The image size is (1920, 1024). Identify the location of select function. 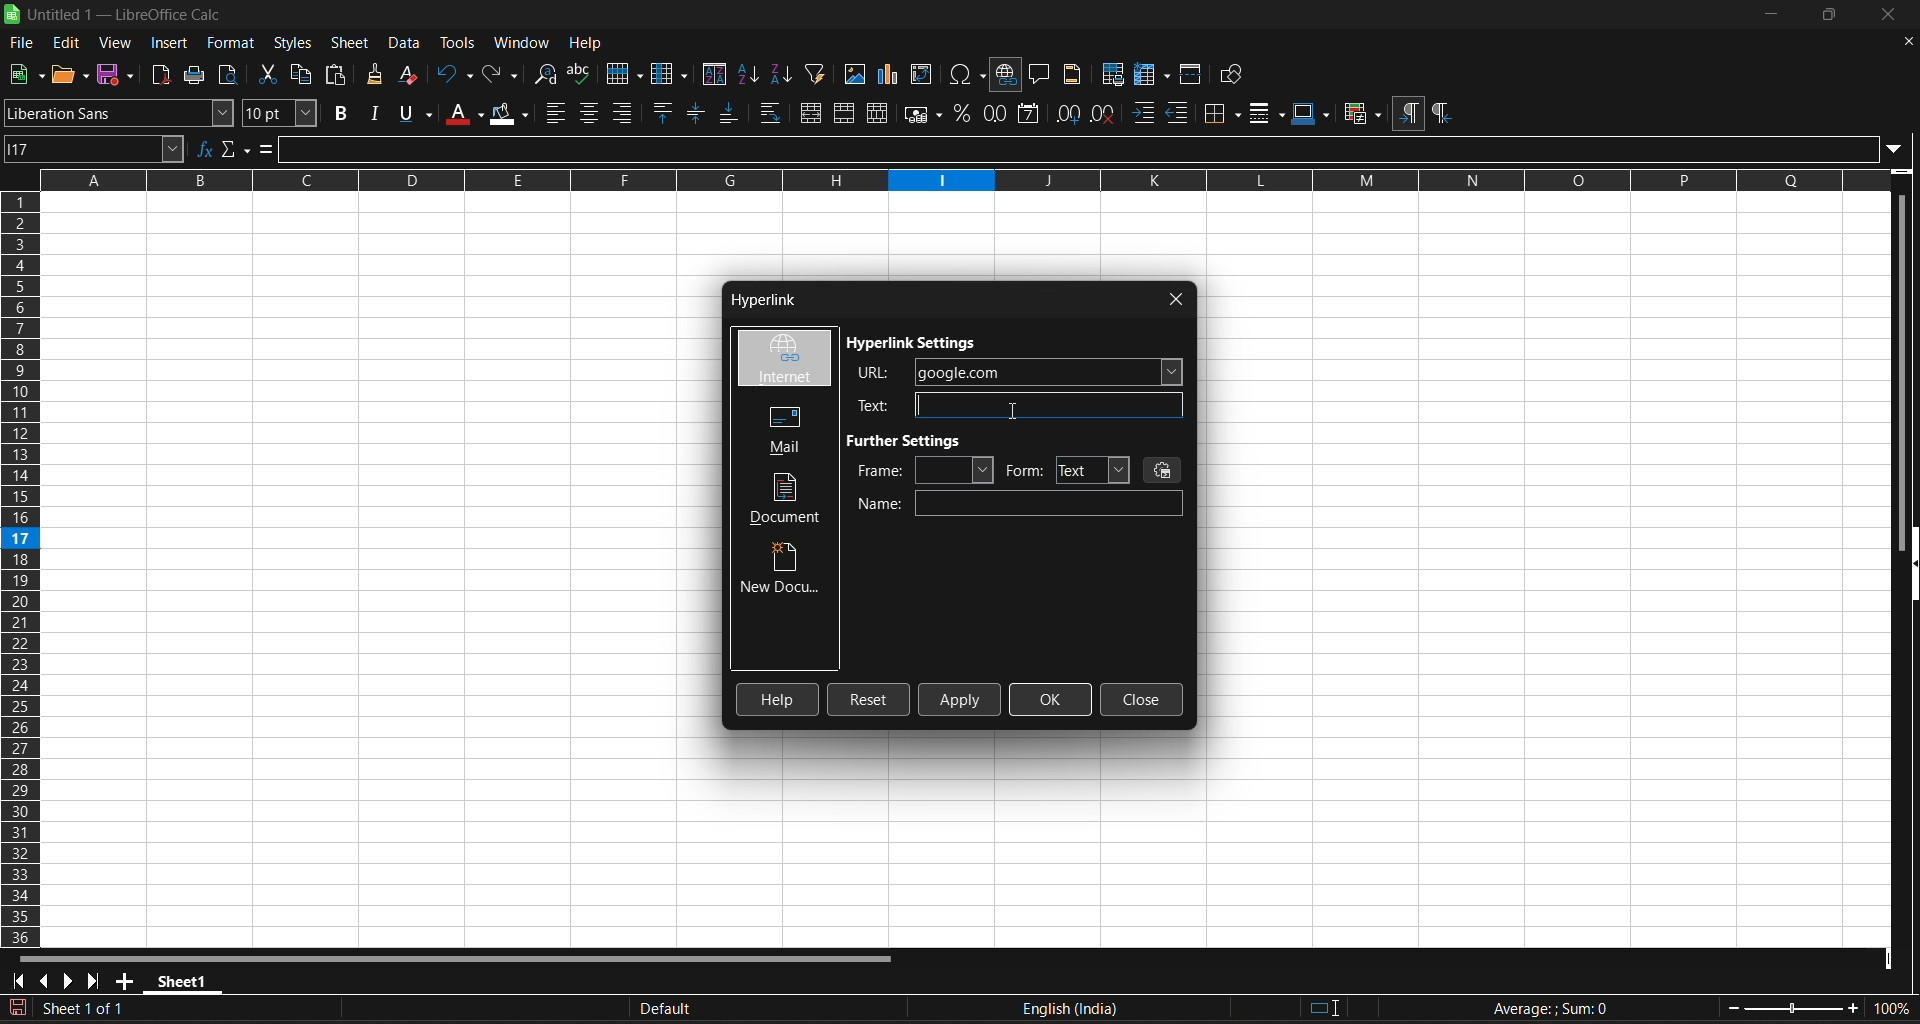
(237, 149).